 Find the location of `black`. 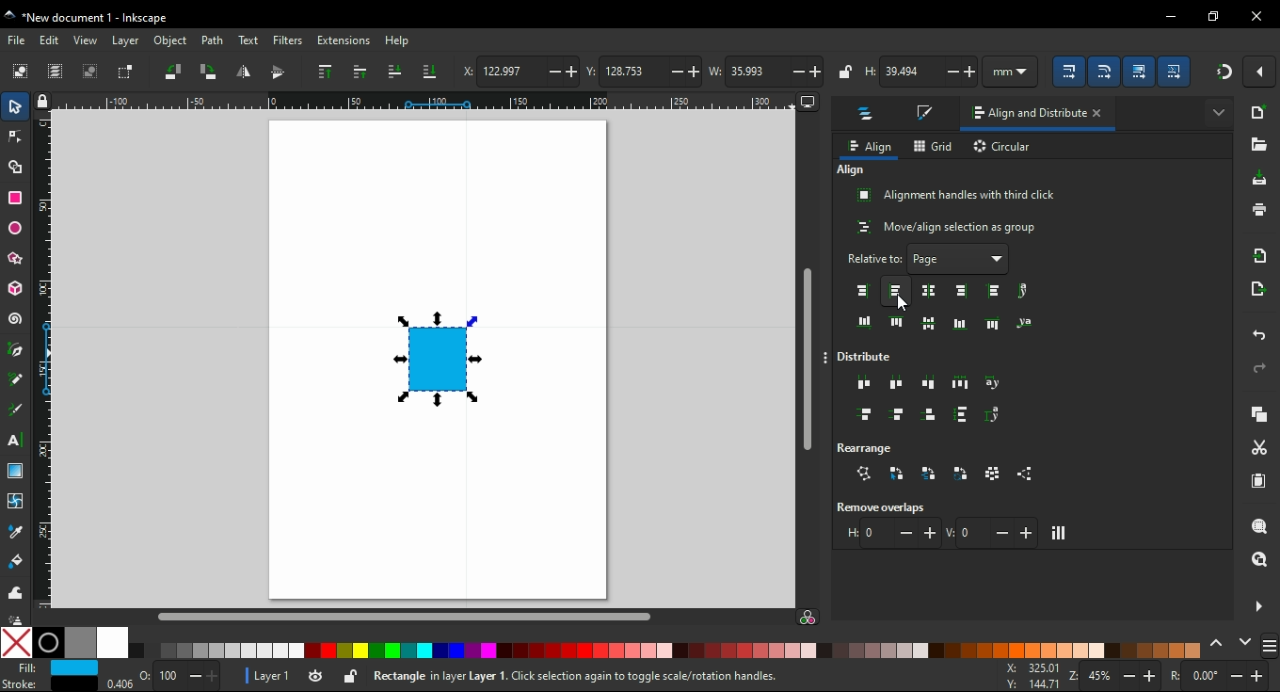

black is located at coordinates (48, 643).